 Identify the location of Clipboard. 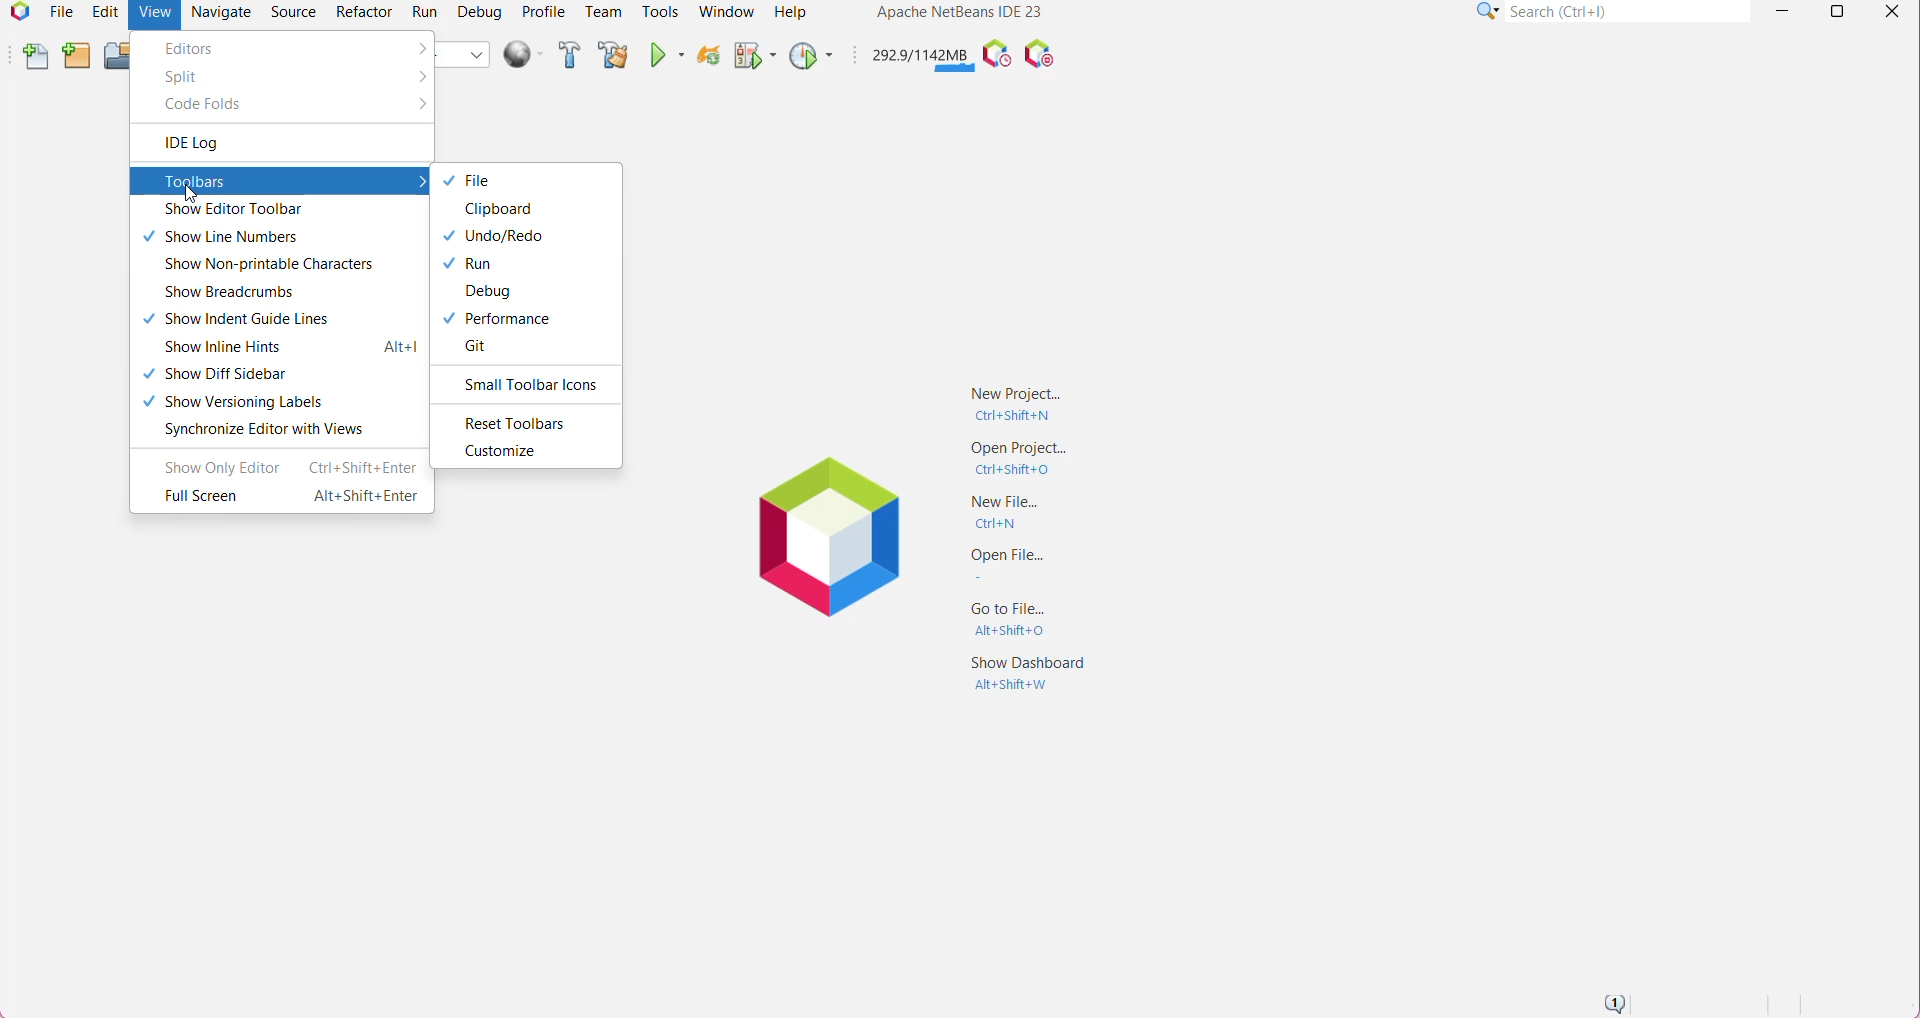
(498, 210).